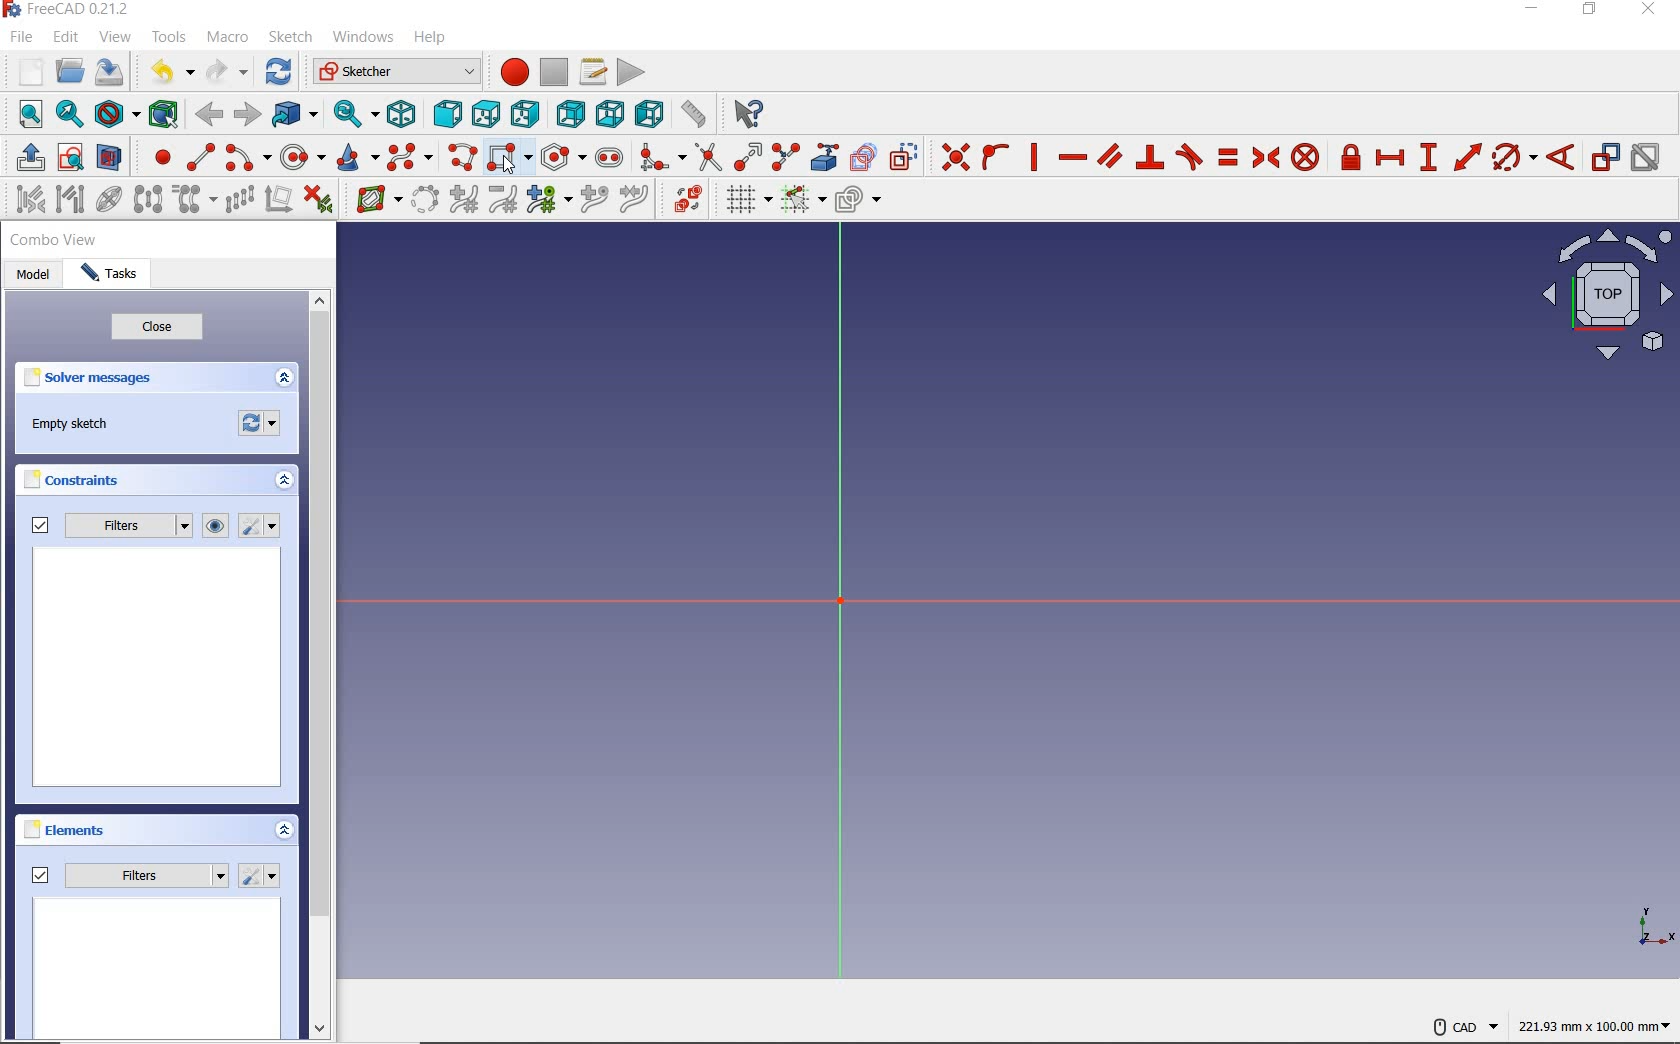  Describe the element at coordinates (1391, 160) in the screenshot. I see `constrain horizontal distance` at that location.